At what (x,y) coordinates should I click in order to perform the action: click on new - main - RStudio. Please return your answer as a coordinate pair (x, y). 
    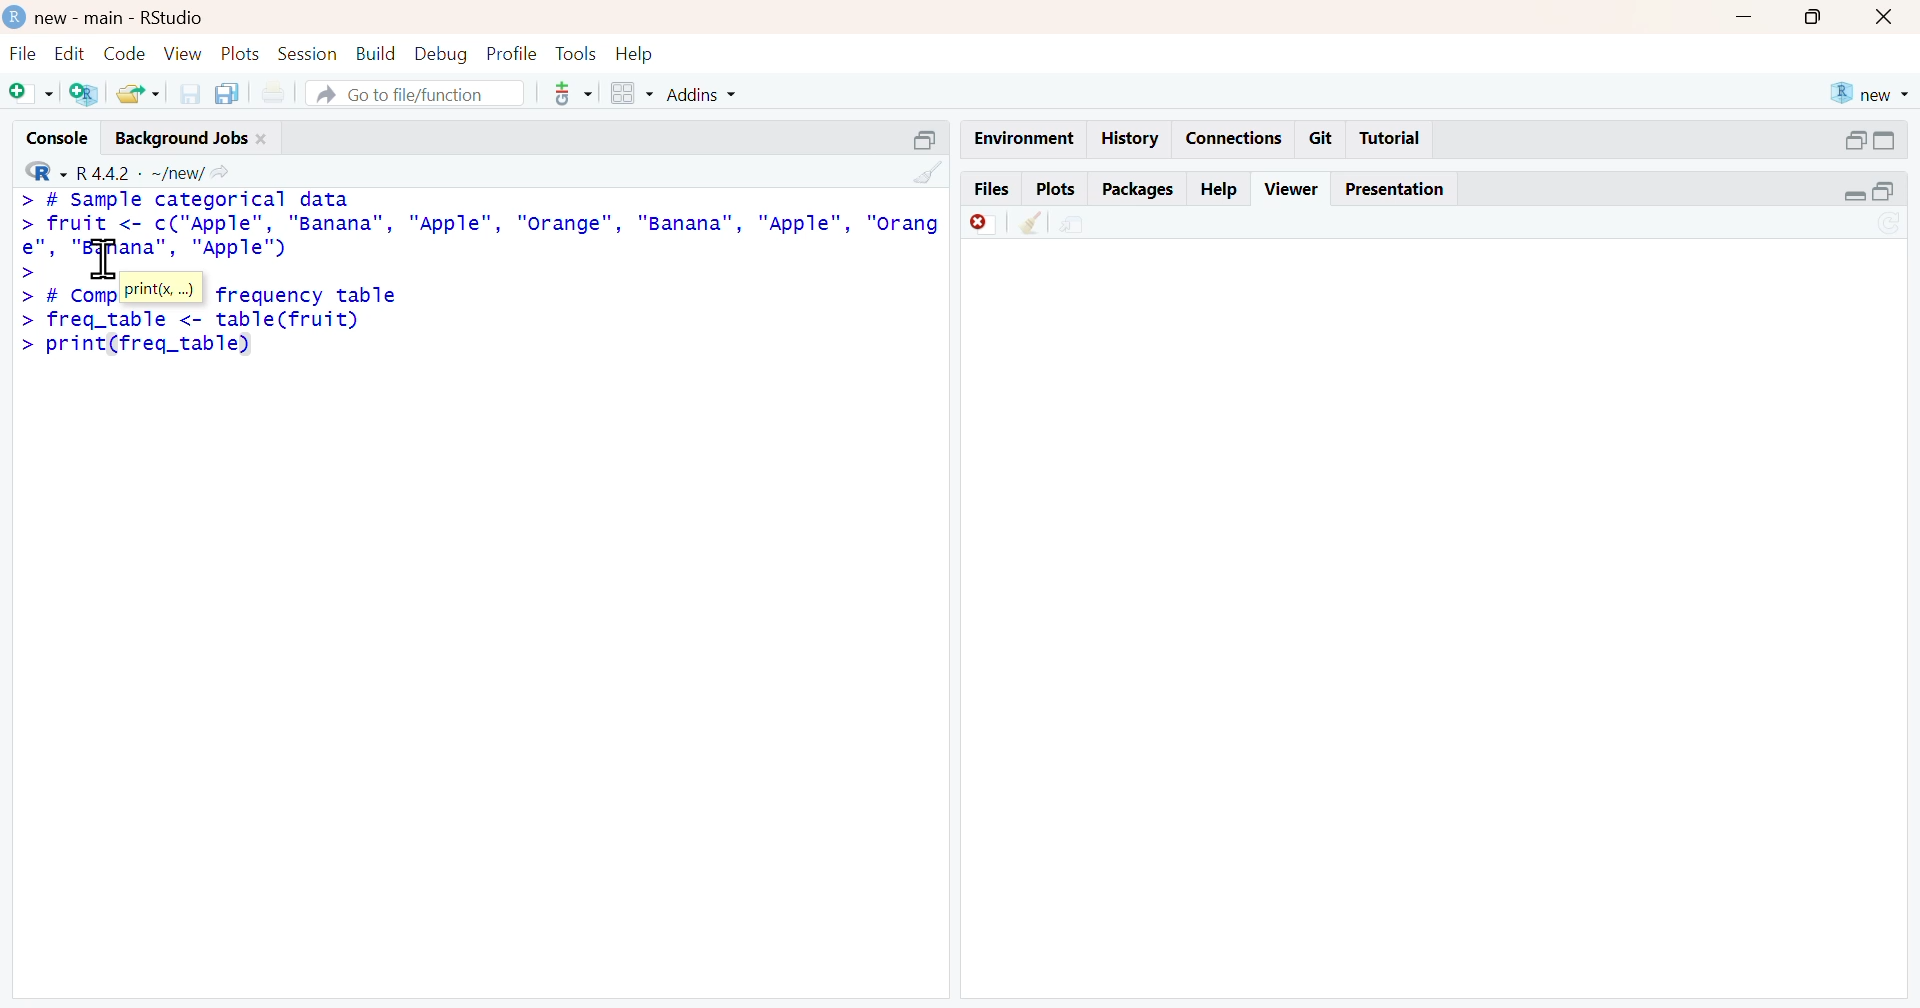
    Looking at the image, I should click on (106, 18).